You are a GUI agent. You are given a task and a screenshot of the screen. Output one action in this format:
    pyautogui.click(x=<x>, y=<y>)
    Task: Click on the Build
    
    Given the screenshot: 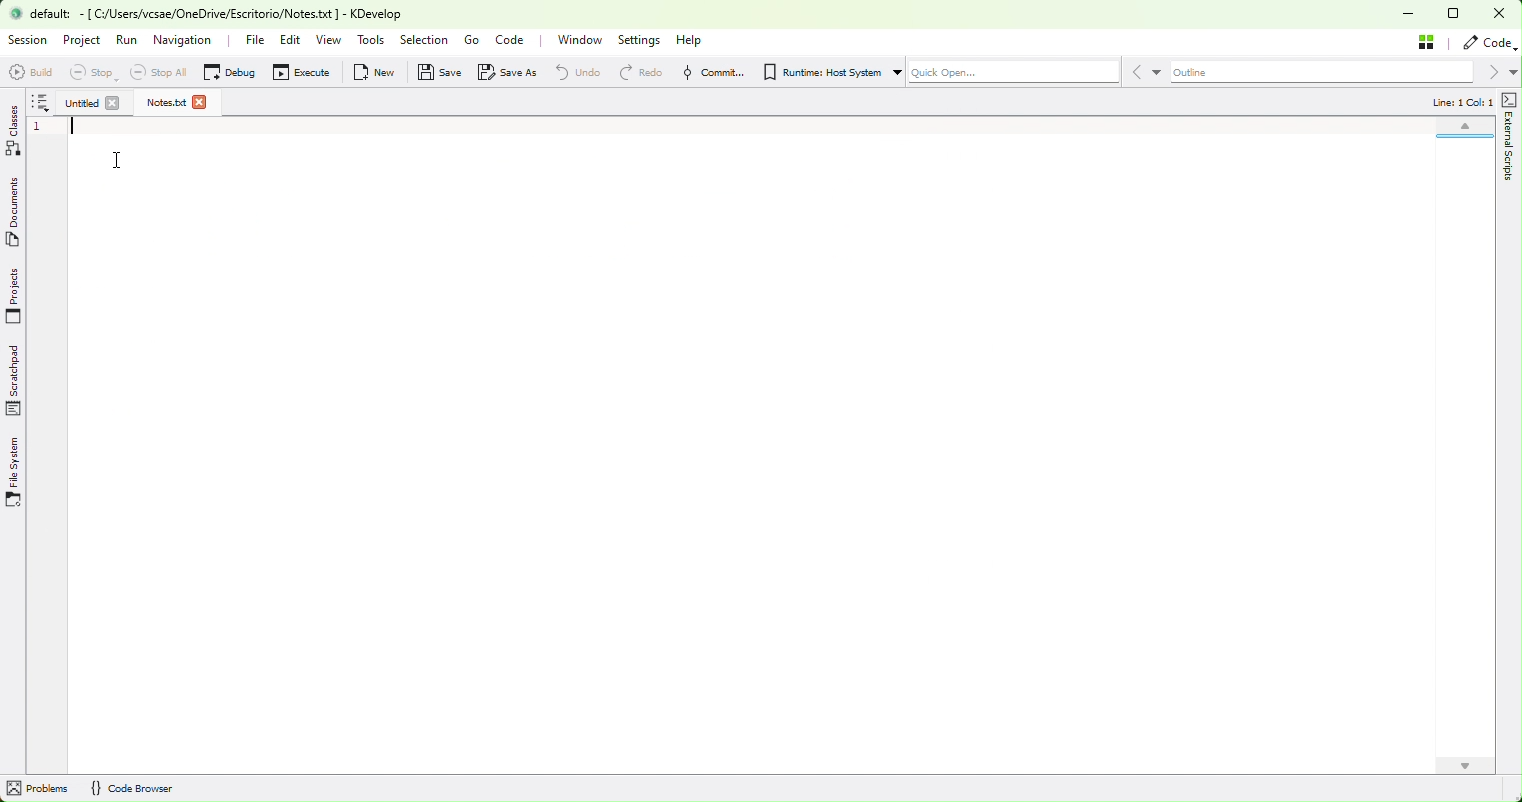 What is the action you would take?
    pyautogui.click(x=31, y=72)
    